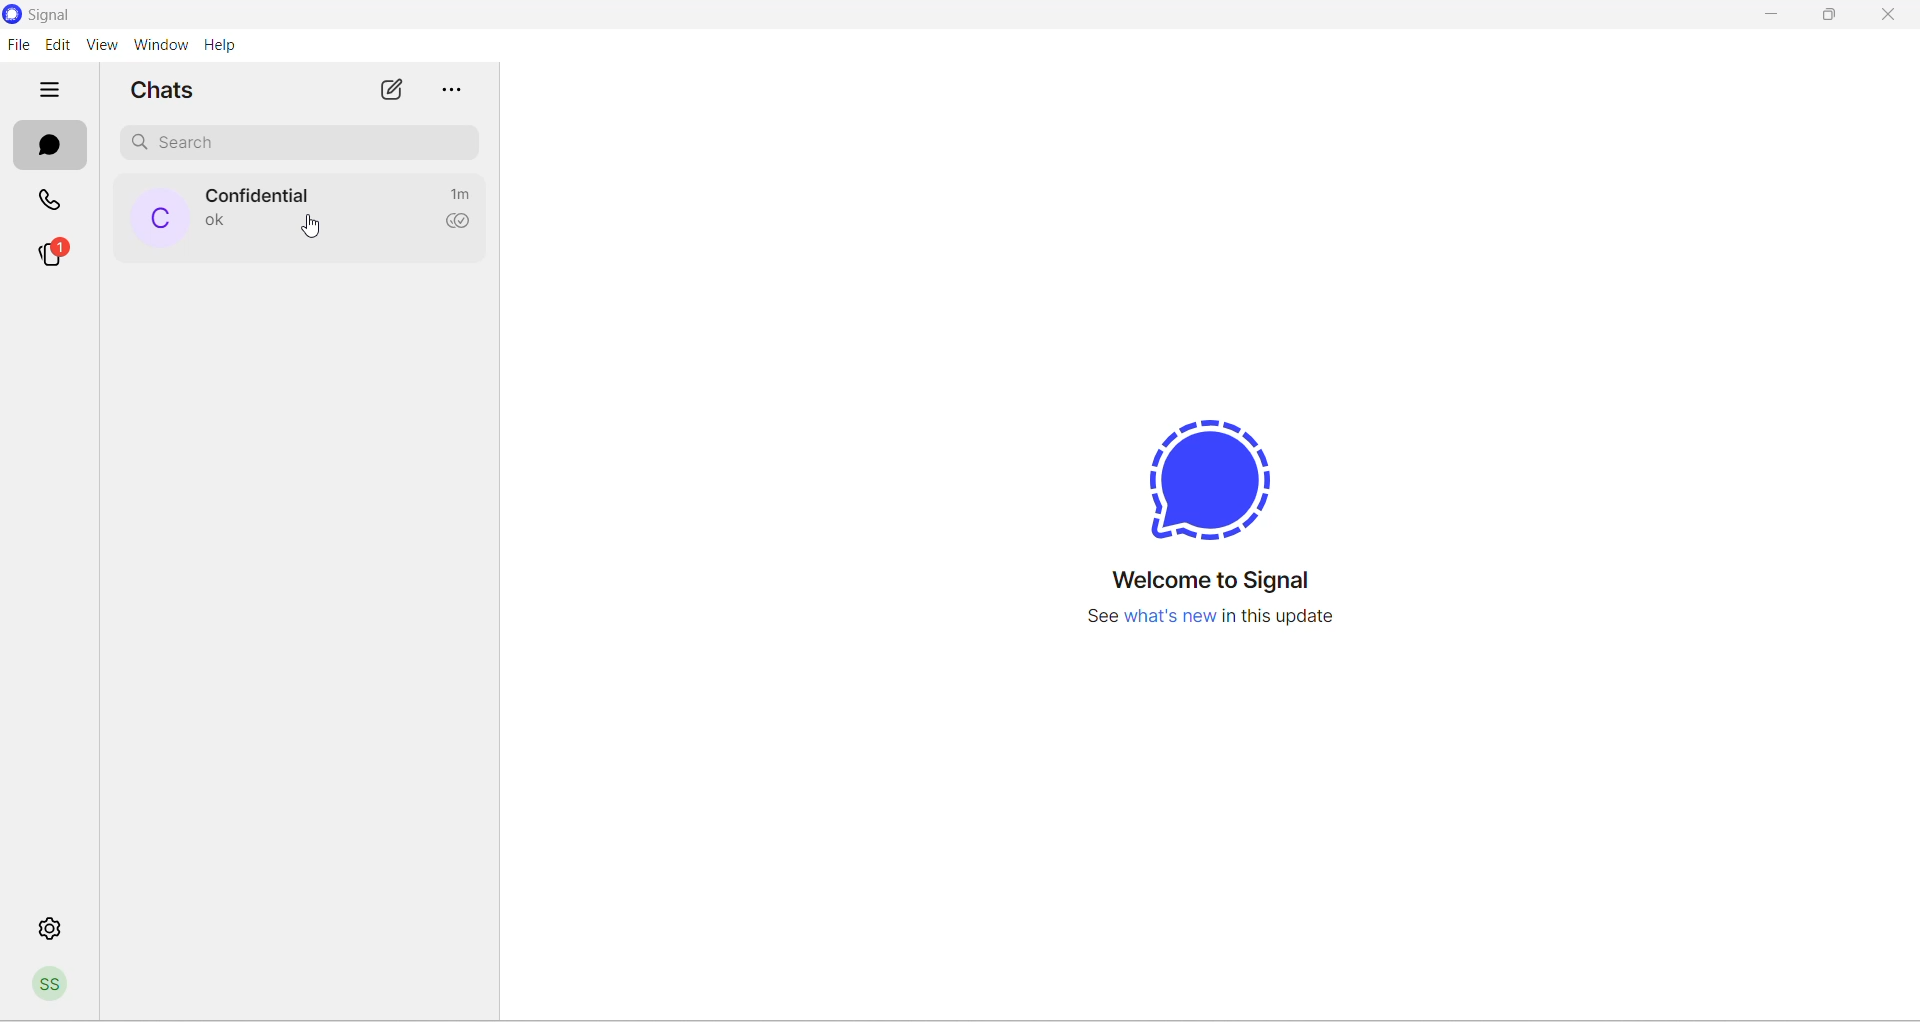  I want to click on help, so click(224, 47).